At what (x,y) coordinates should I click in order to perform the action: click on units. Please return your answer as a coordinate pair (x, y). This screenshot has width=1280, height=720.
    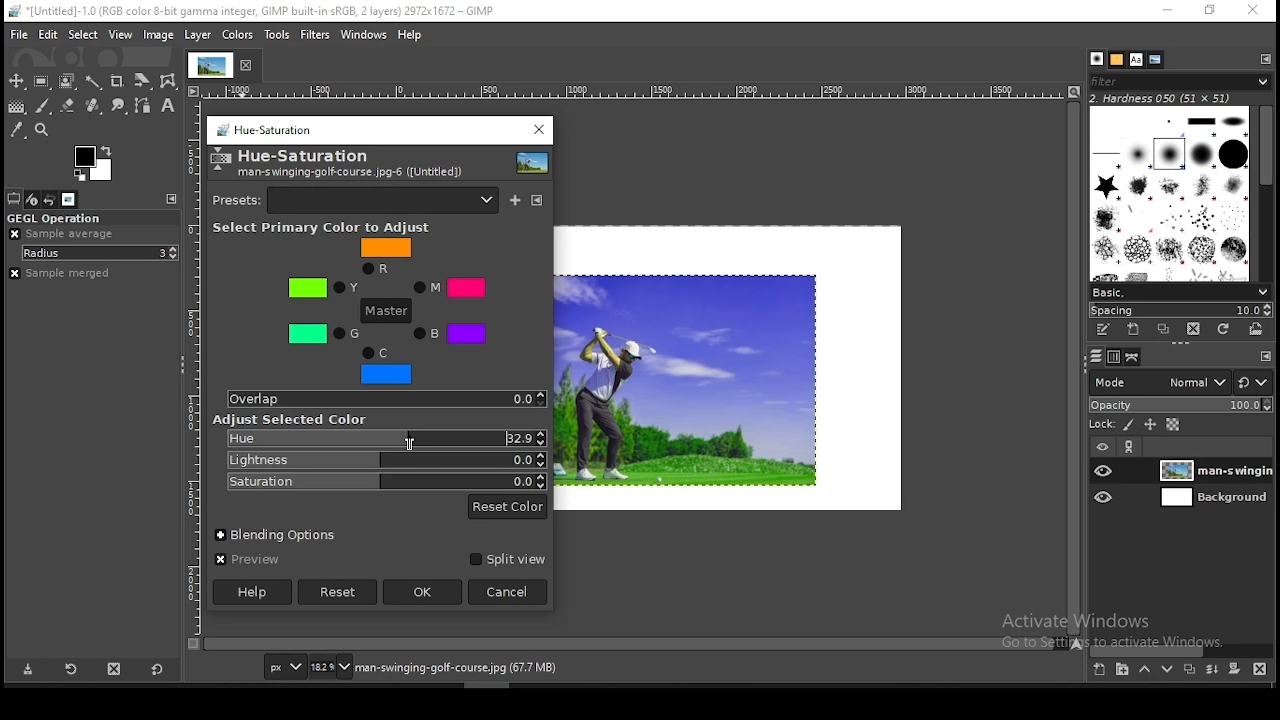
    Looking at the image, I should click on (288, 667).